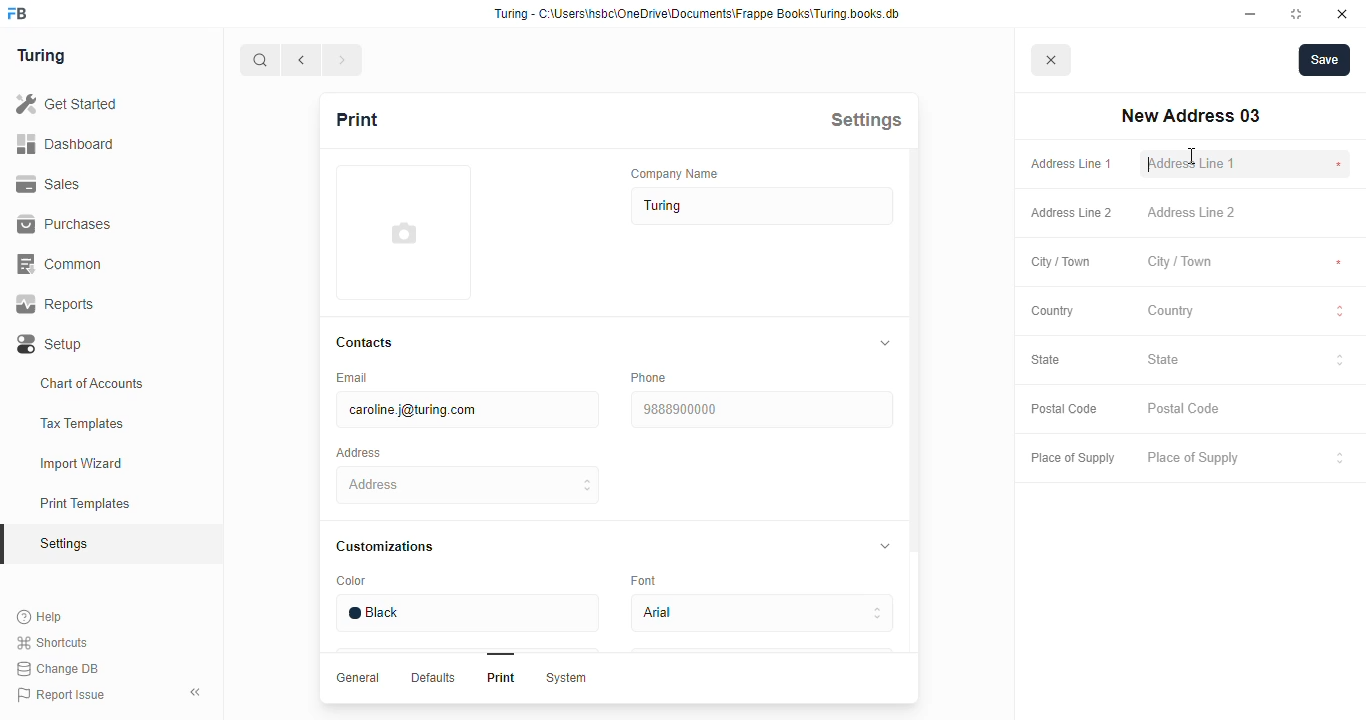  Describe the element at coordinates (66, 104) in the screenshot. I see `get started` at that location.